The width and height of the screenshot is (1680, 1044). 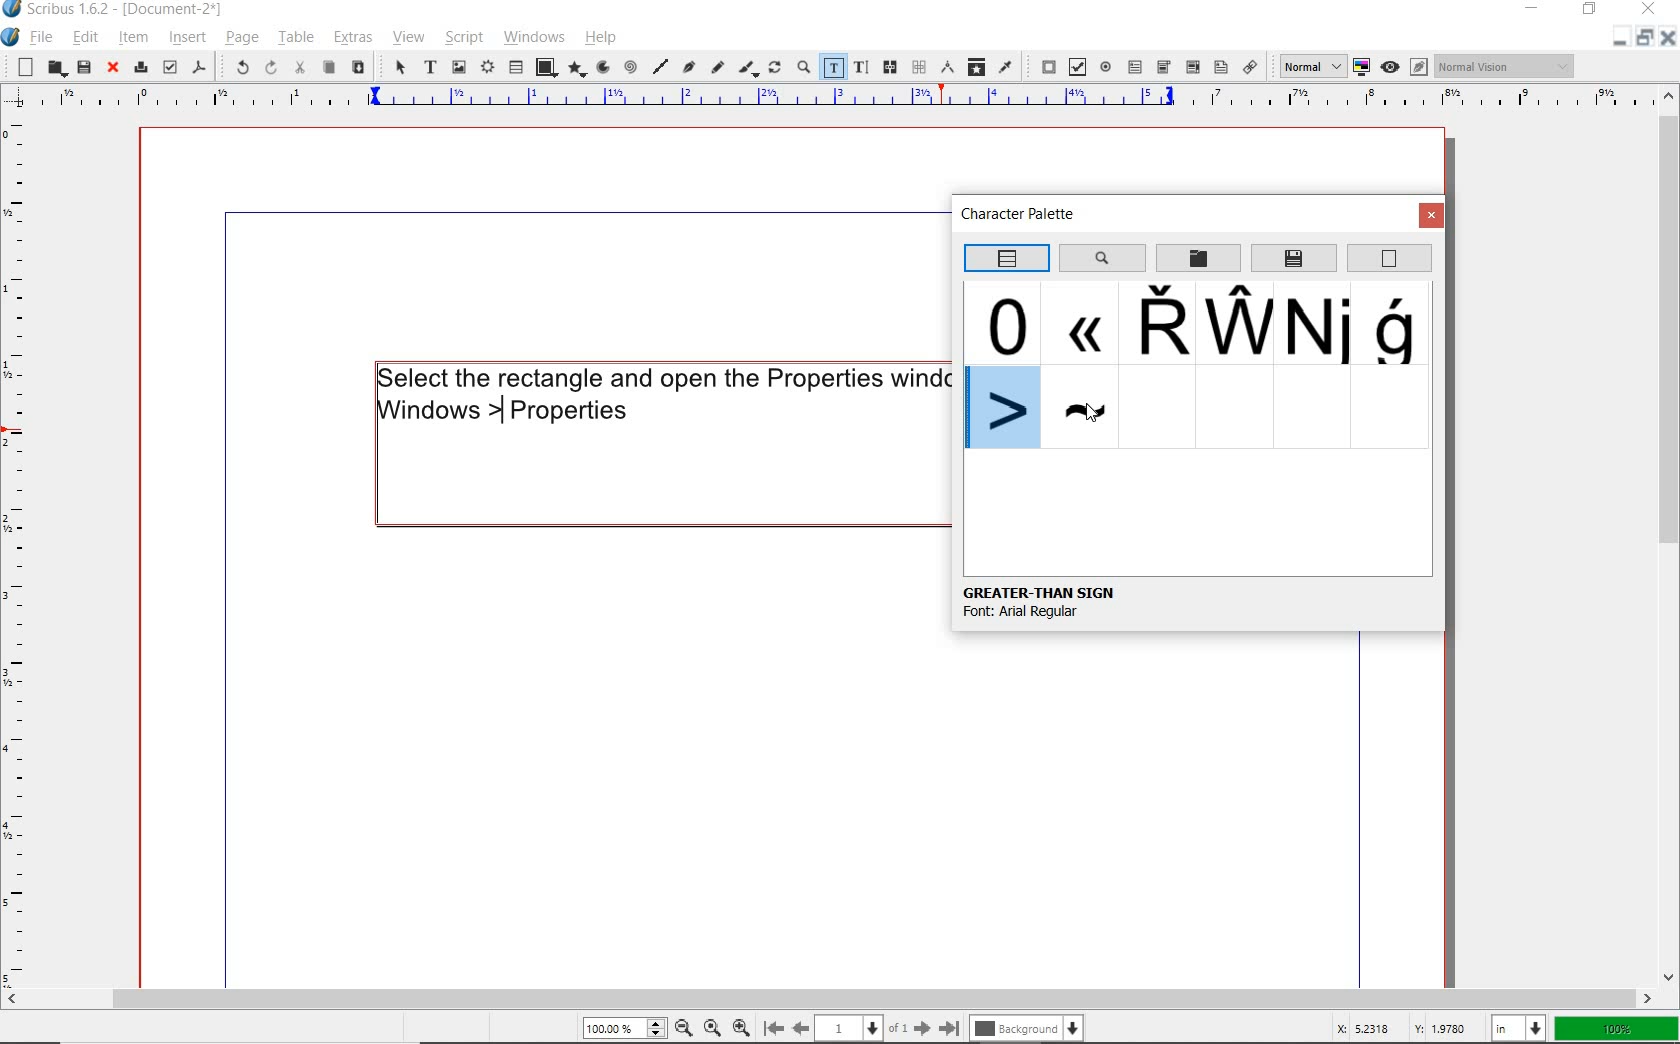 What do you see at coordinates (1219, 68) in the screenshot?
I see `Text annotation` at bounding box center [1219, 68].